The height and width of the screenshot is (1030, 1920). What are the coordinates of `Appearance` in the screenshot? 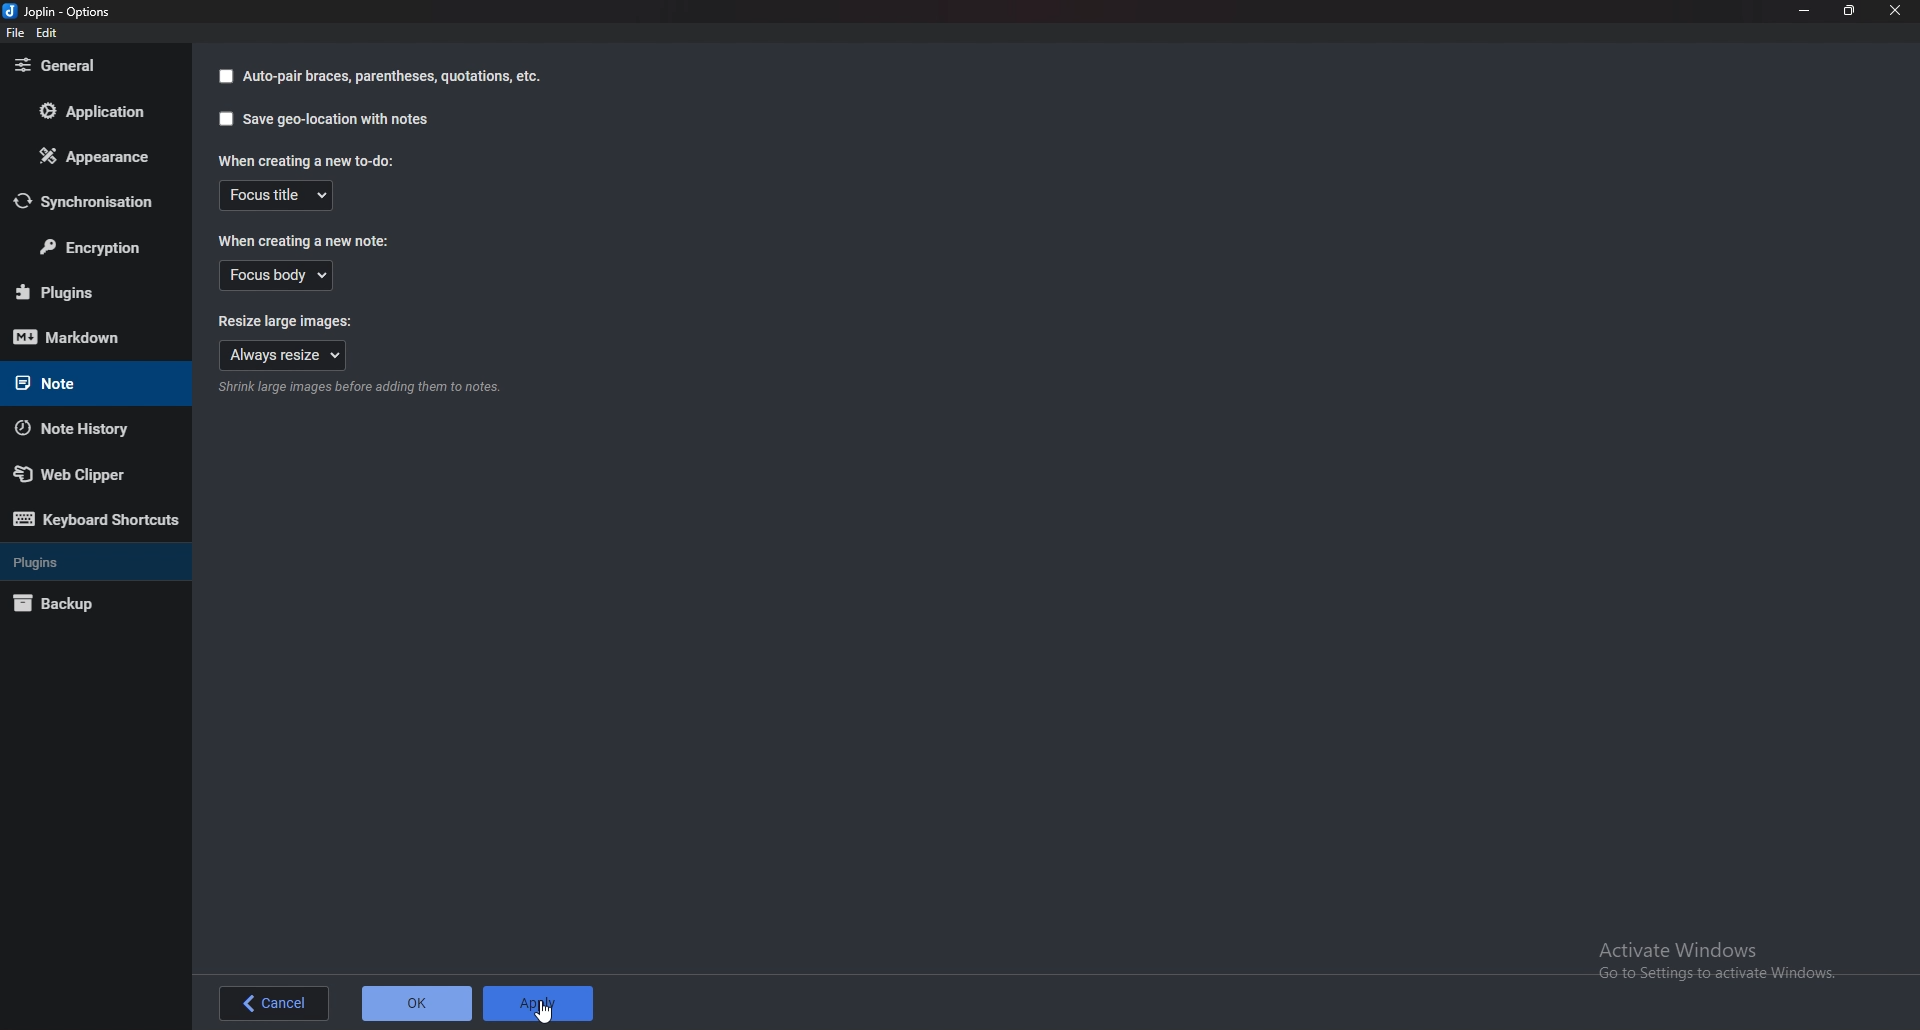 It's located at (89, 156).